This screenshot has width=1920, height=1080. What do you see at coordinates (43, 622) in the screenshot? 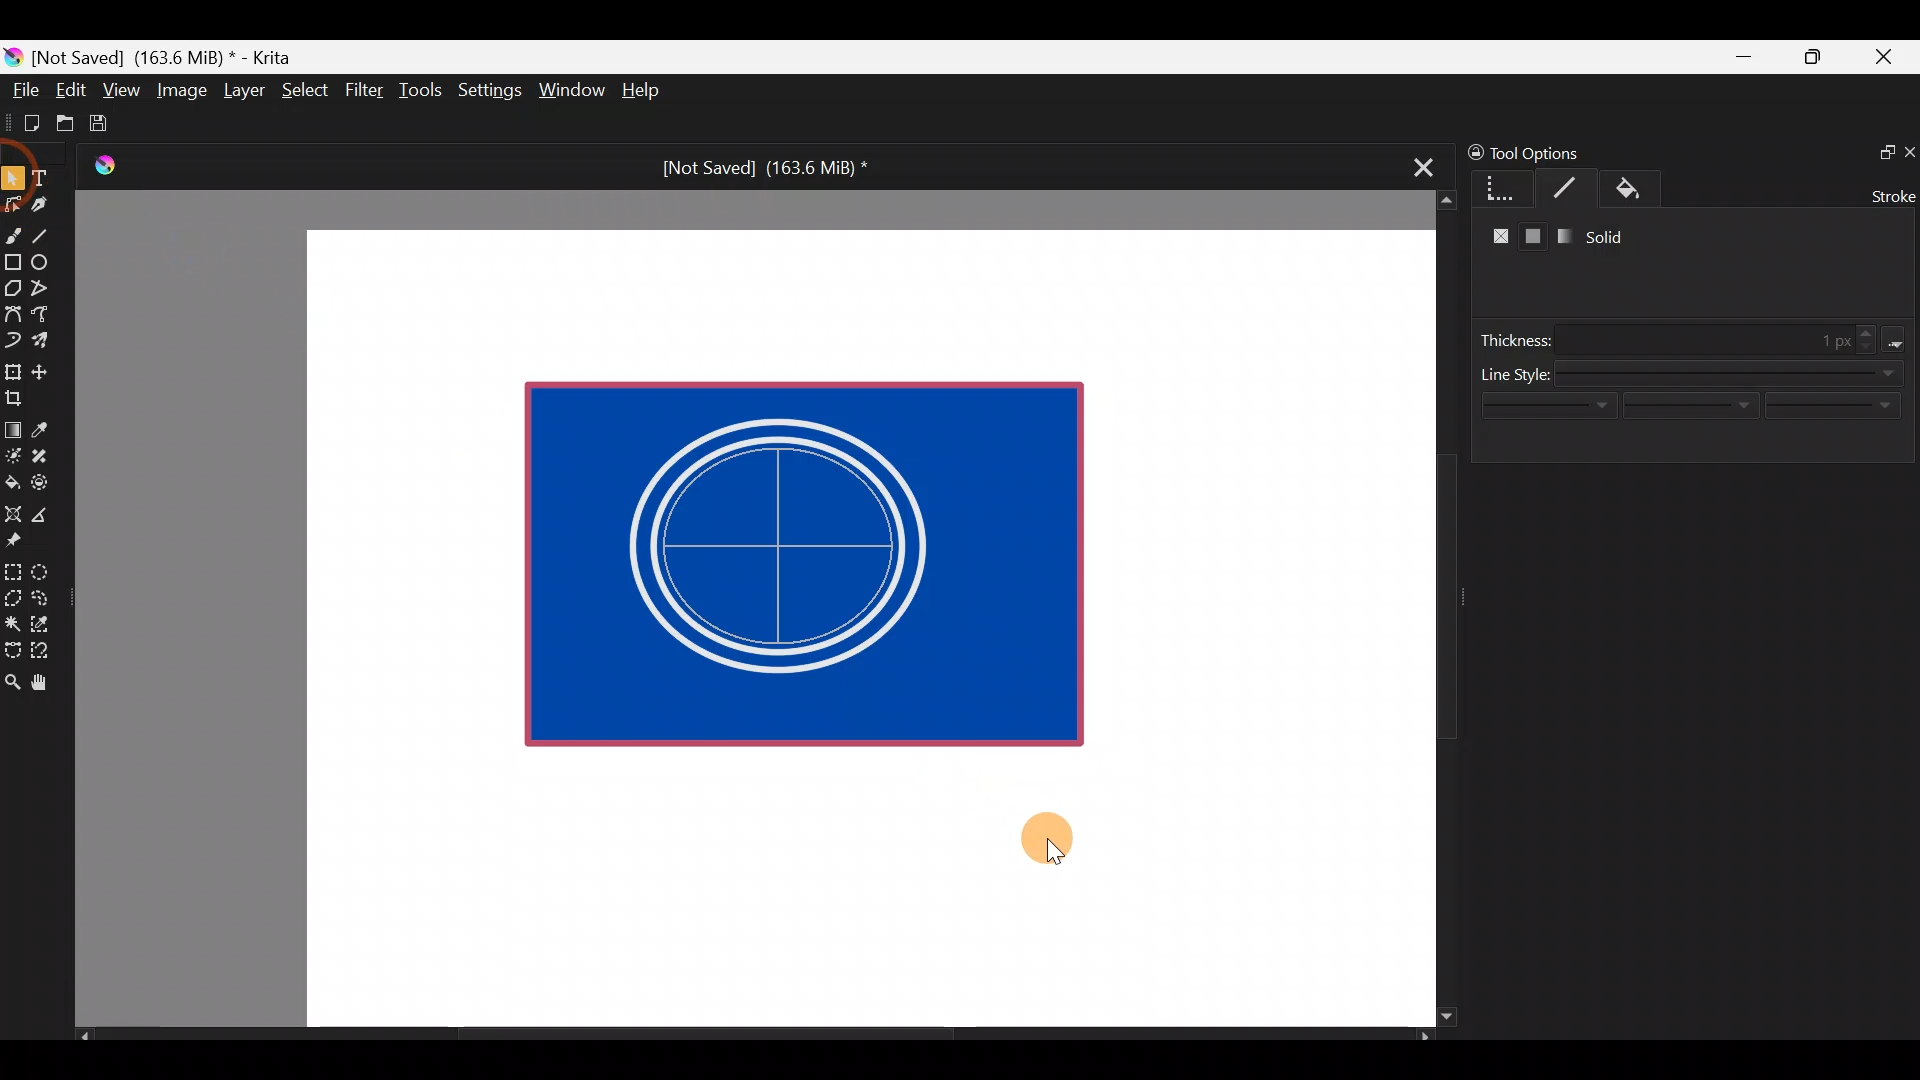
I see `Similar color selection tool` at bounding box center [43, 622].